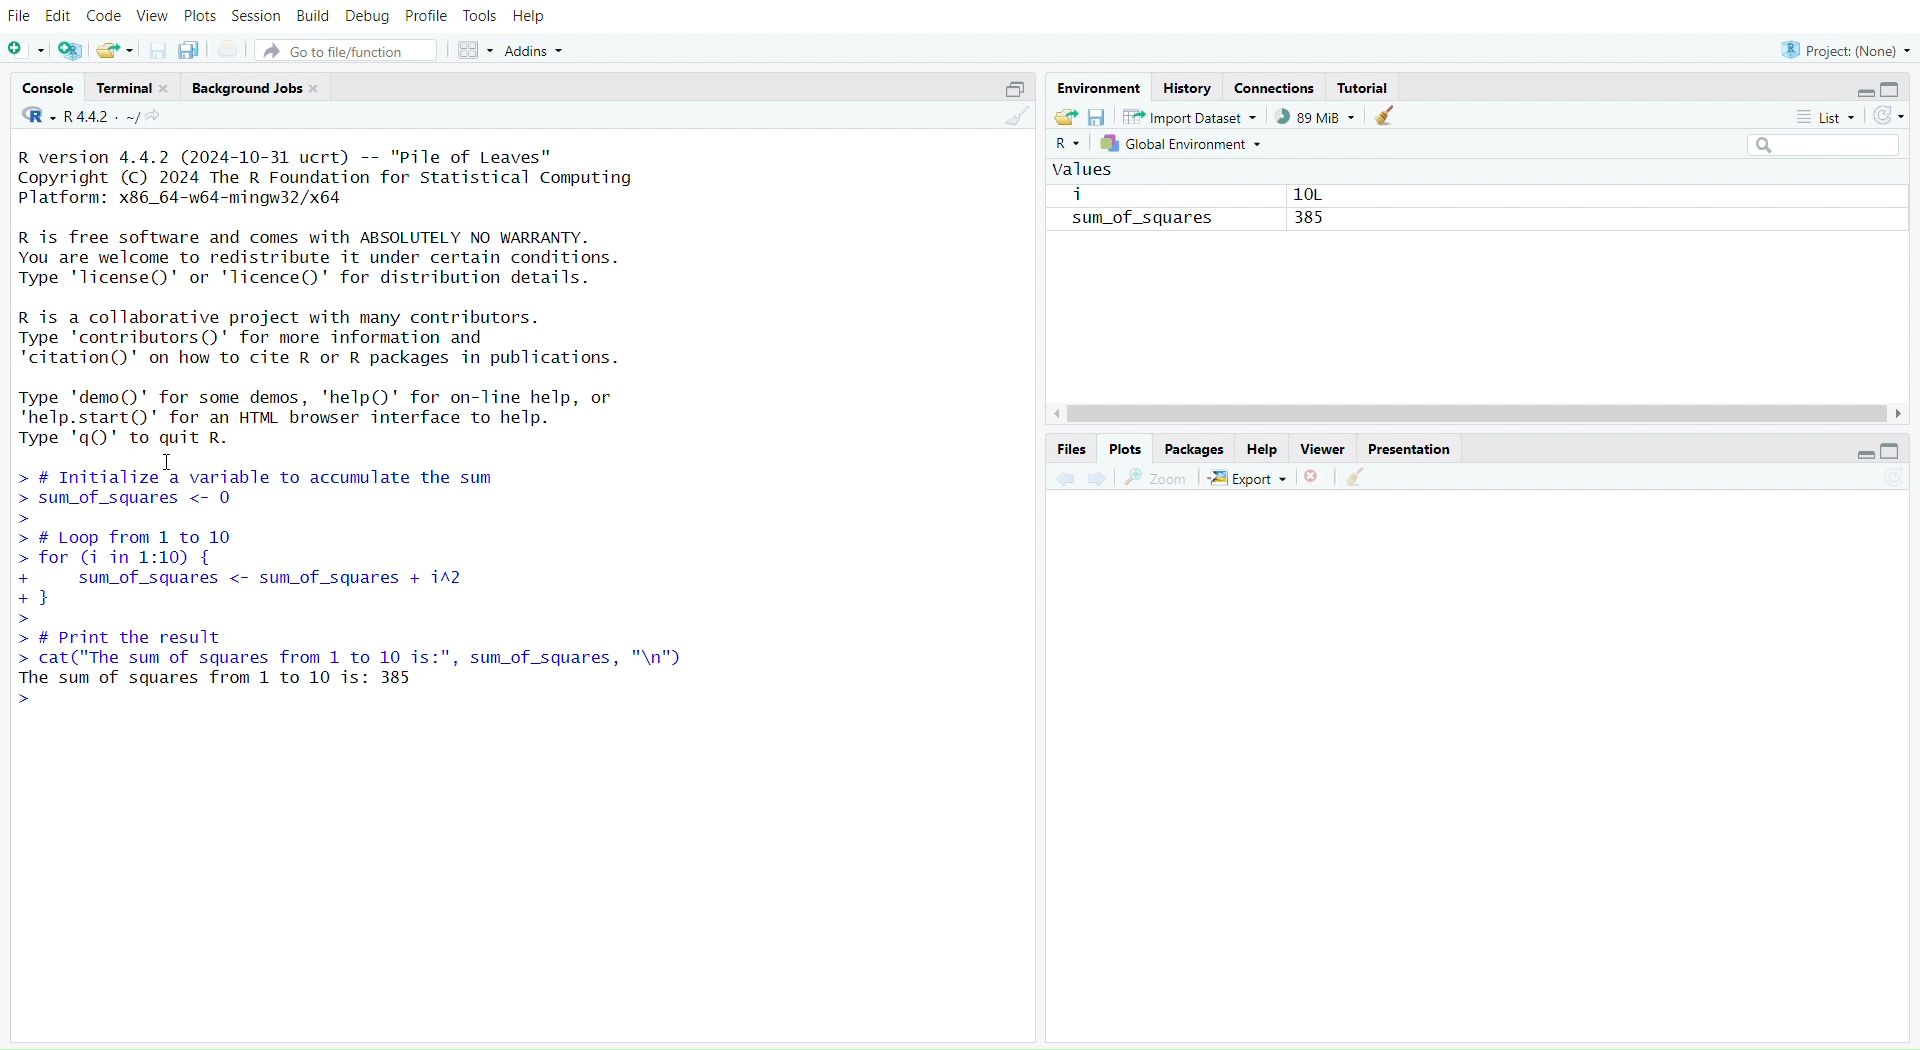  What do you see at coordinates (1478, 773) in the screenshot?
I see `empty plot area` at bounding box center [1478, 773].